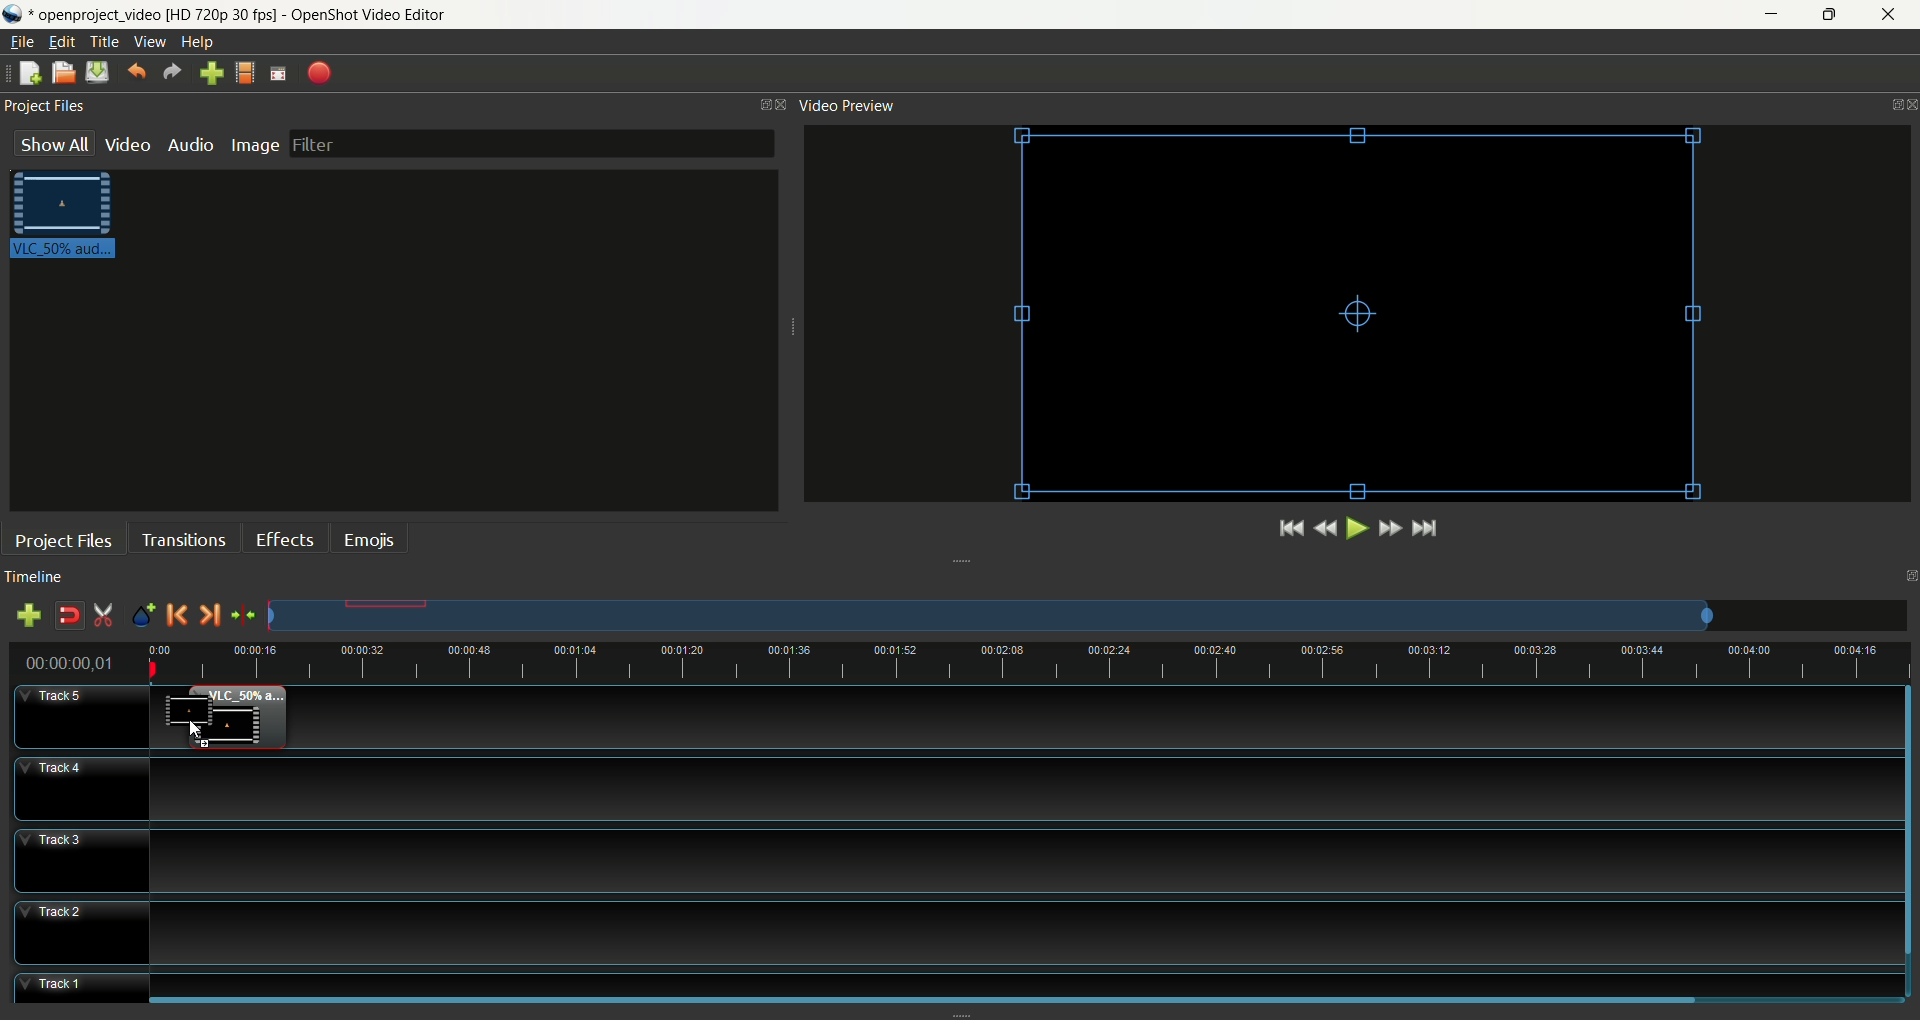 This screenshot has height=1020, width=1920. What do you see at coordinates (150, 42) in the screenshot?
I see `view` at bounding box center [150, 42].